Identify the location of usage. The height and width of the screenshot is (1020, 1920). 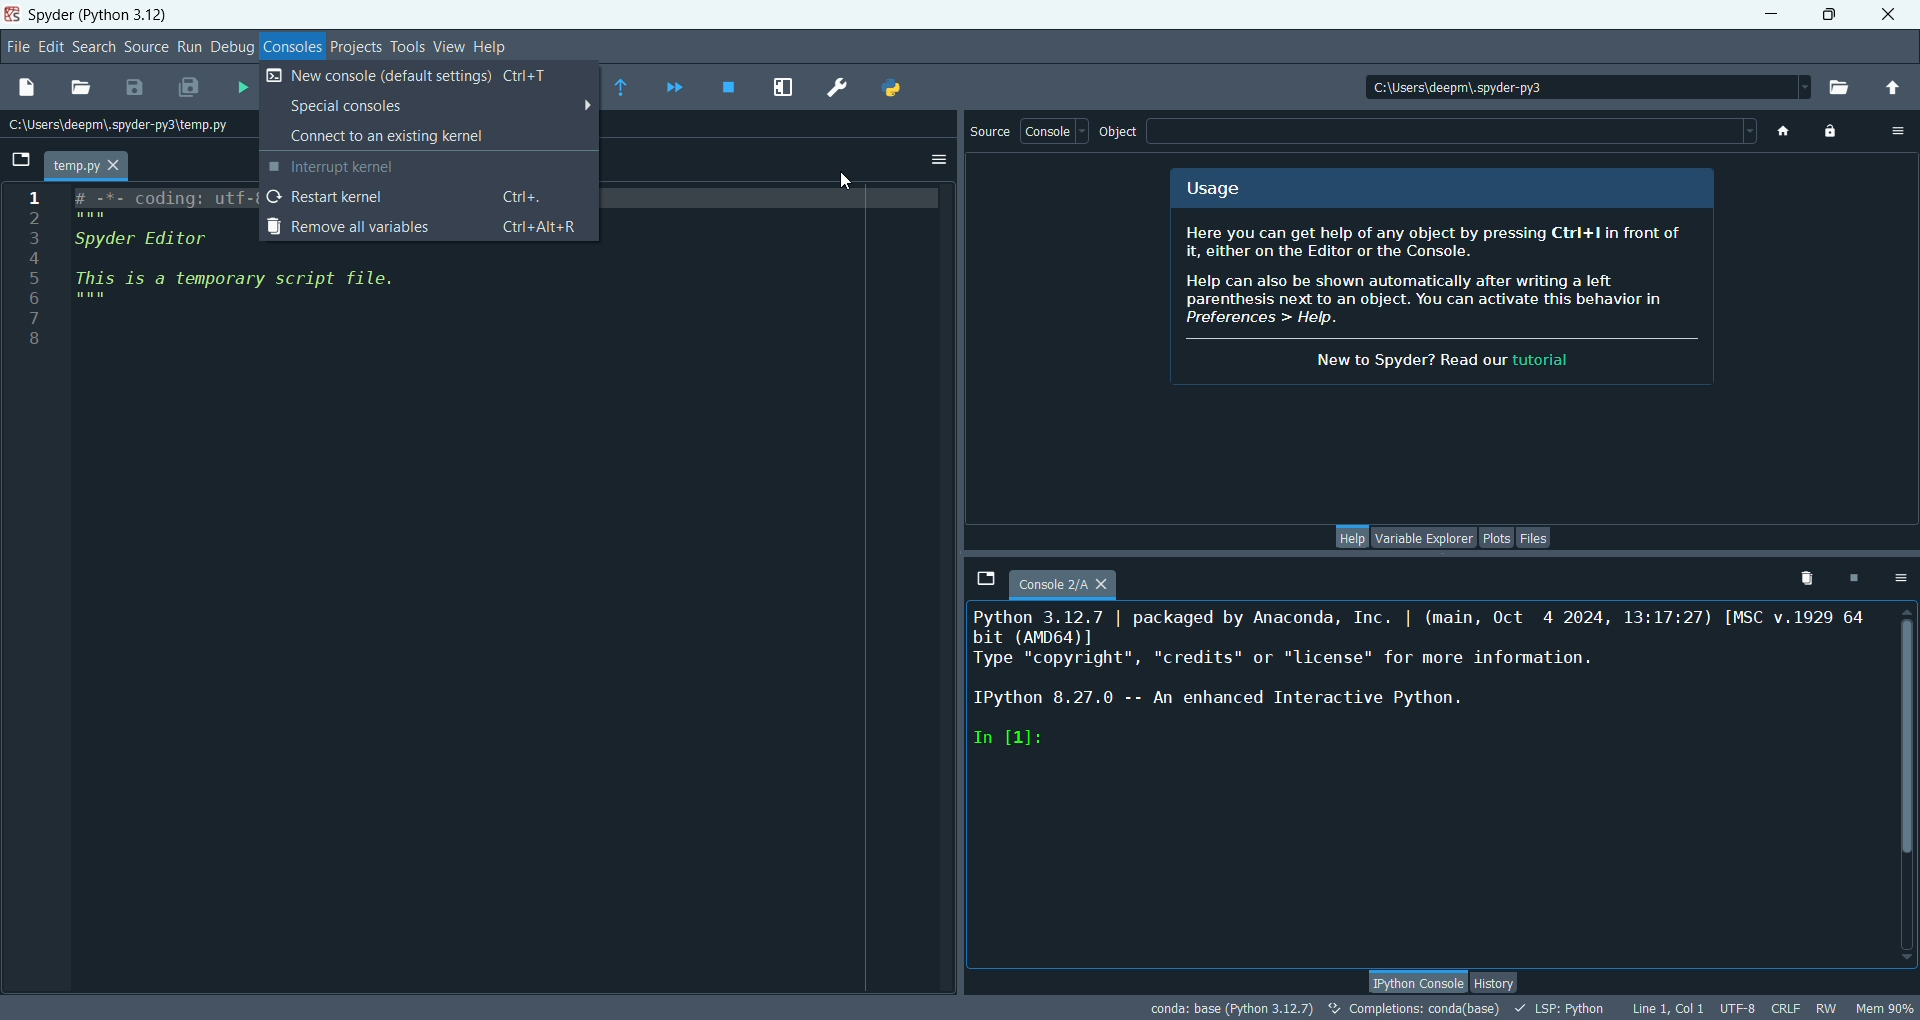
(1211, 188).